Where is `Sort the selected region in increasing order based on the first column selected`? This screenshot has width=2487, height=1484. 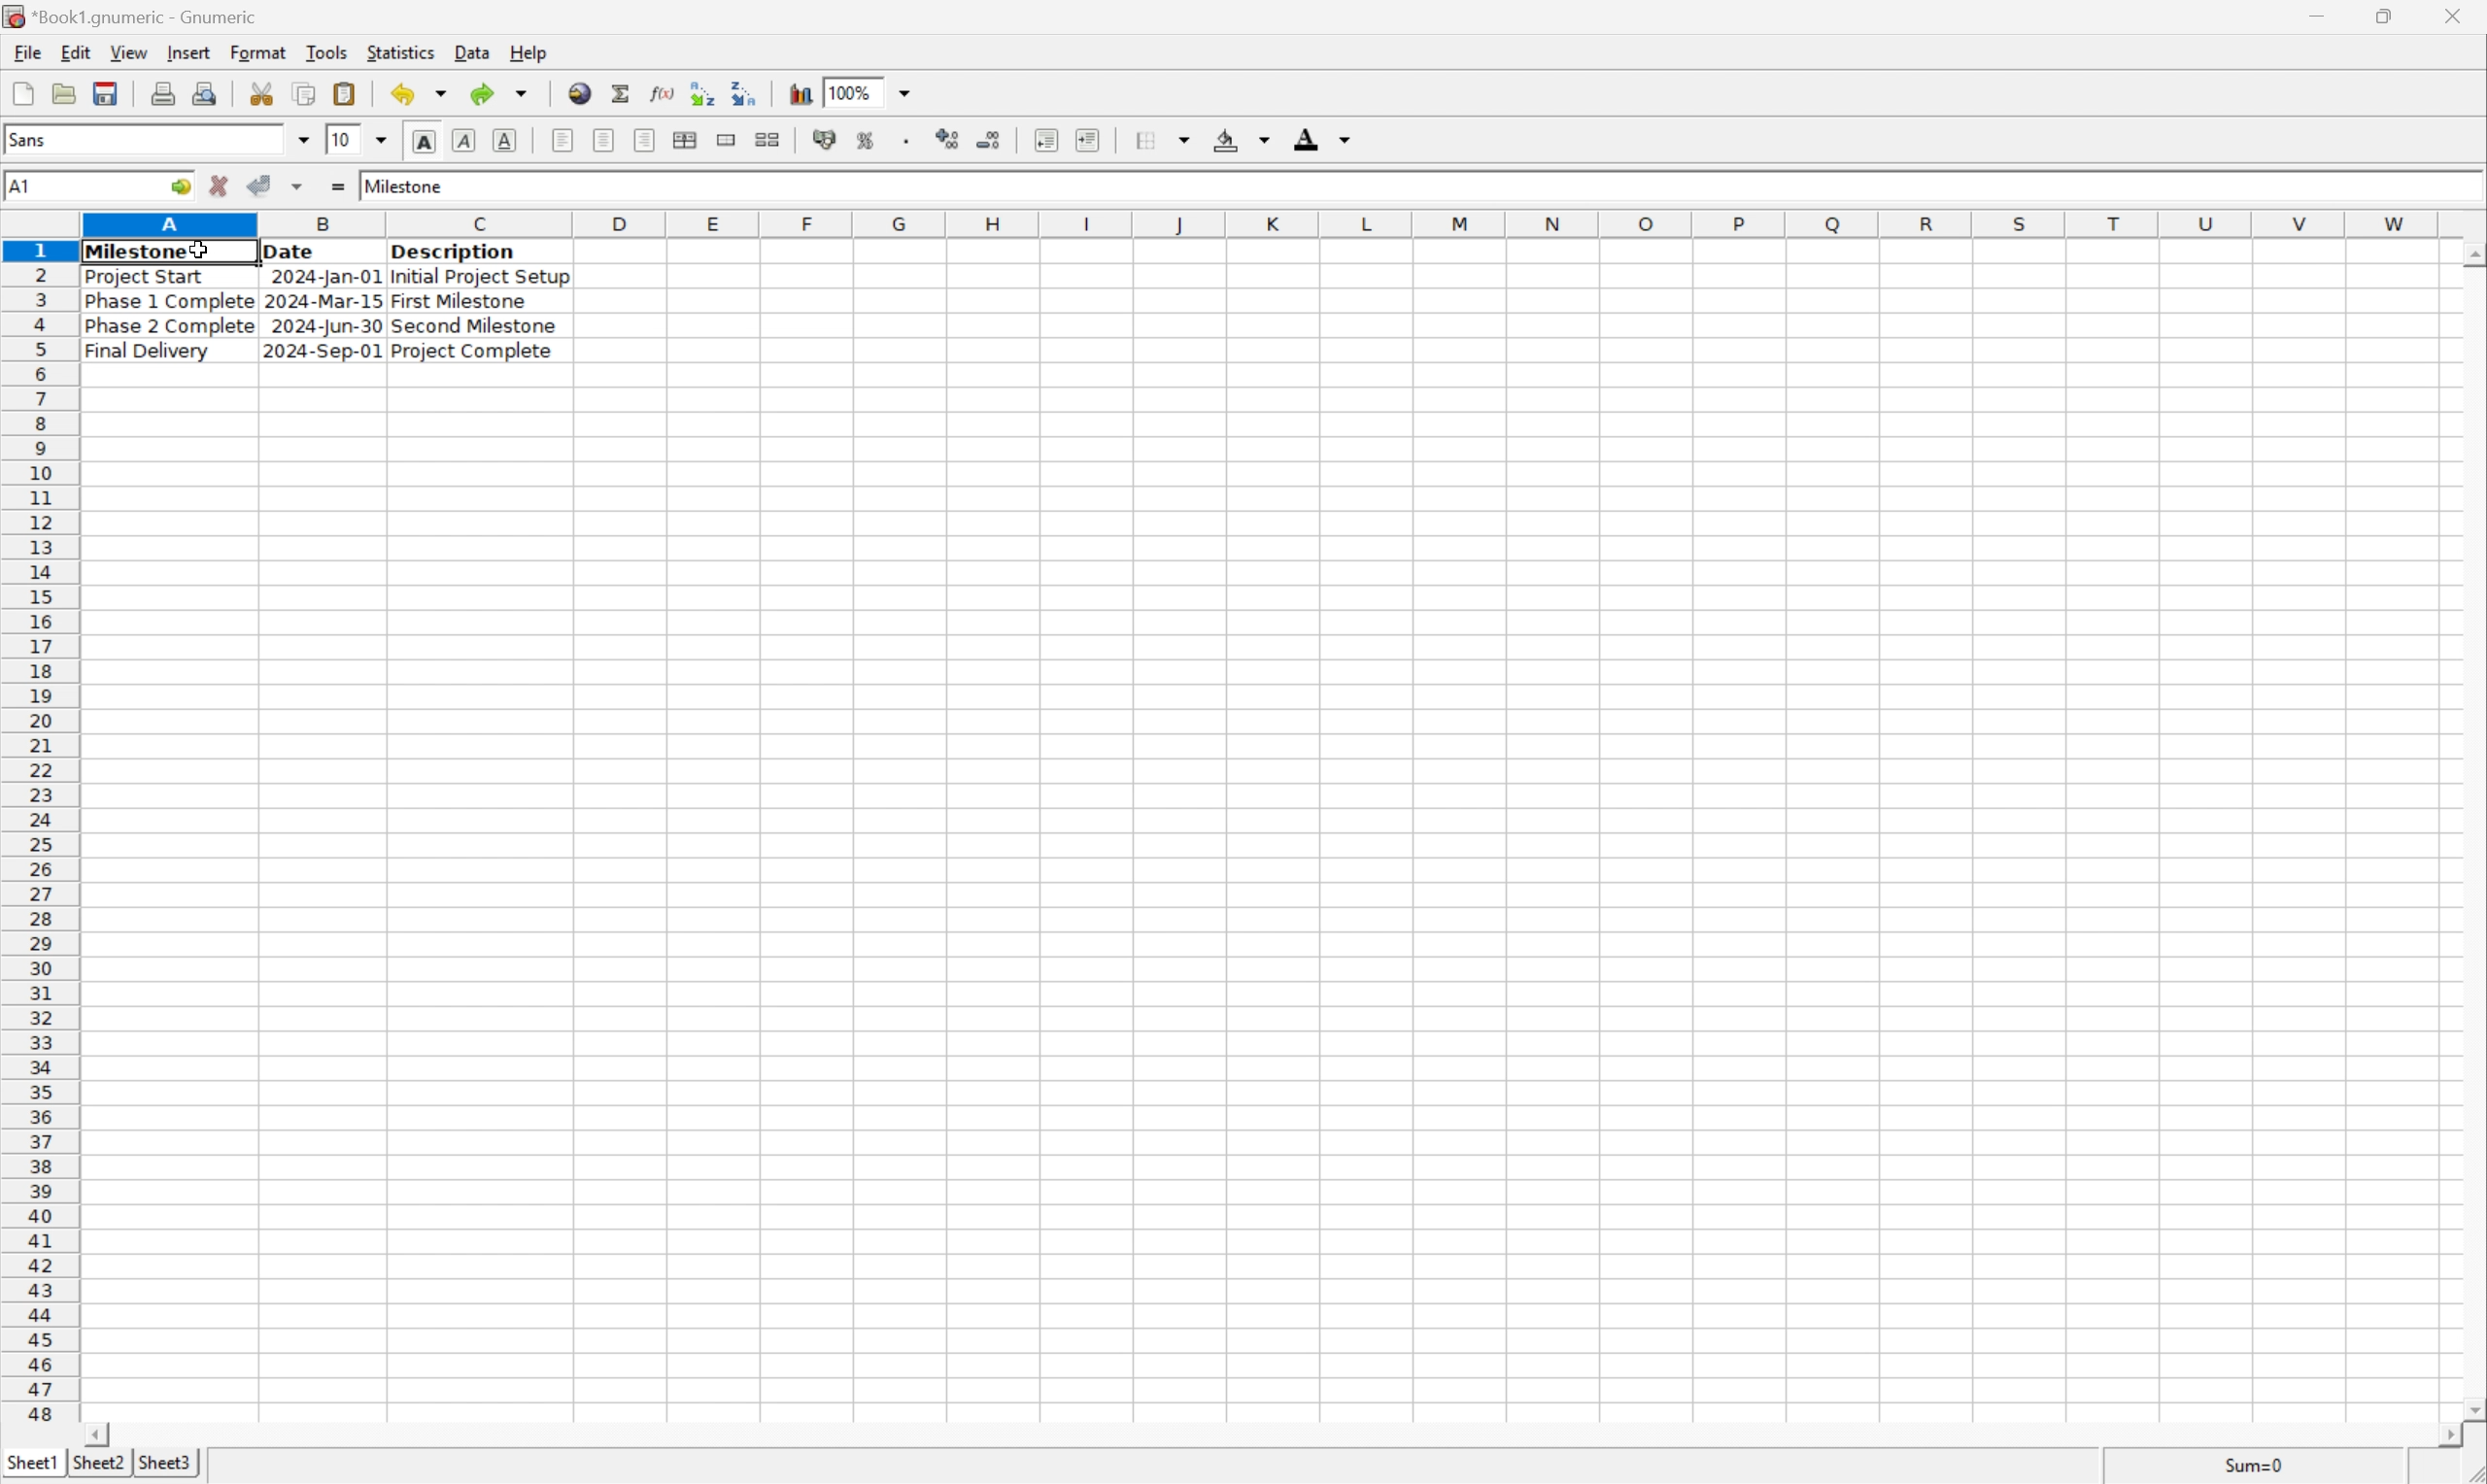 Sort the selected region in increasing order based on the first column selected is located at coordinates (698, 93).